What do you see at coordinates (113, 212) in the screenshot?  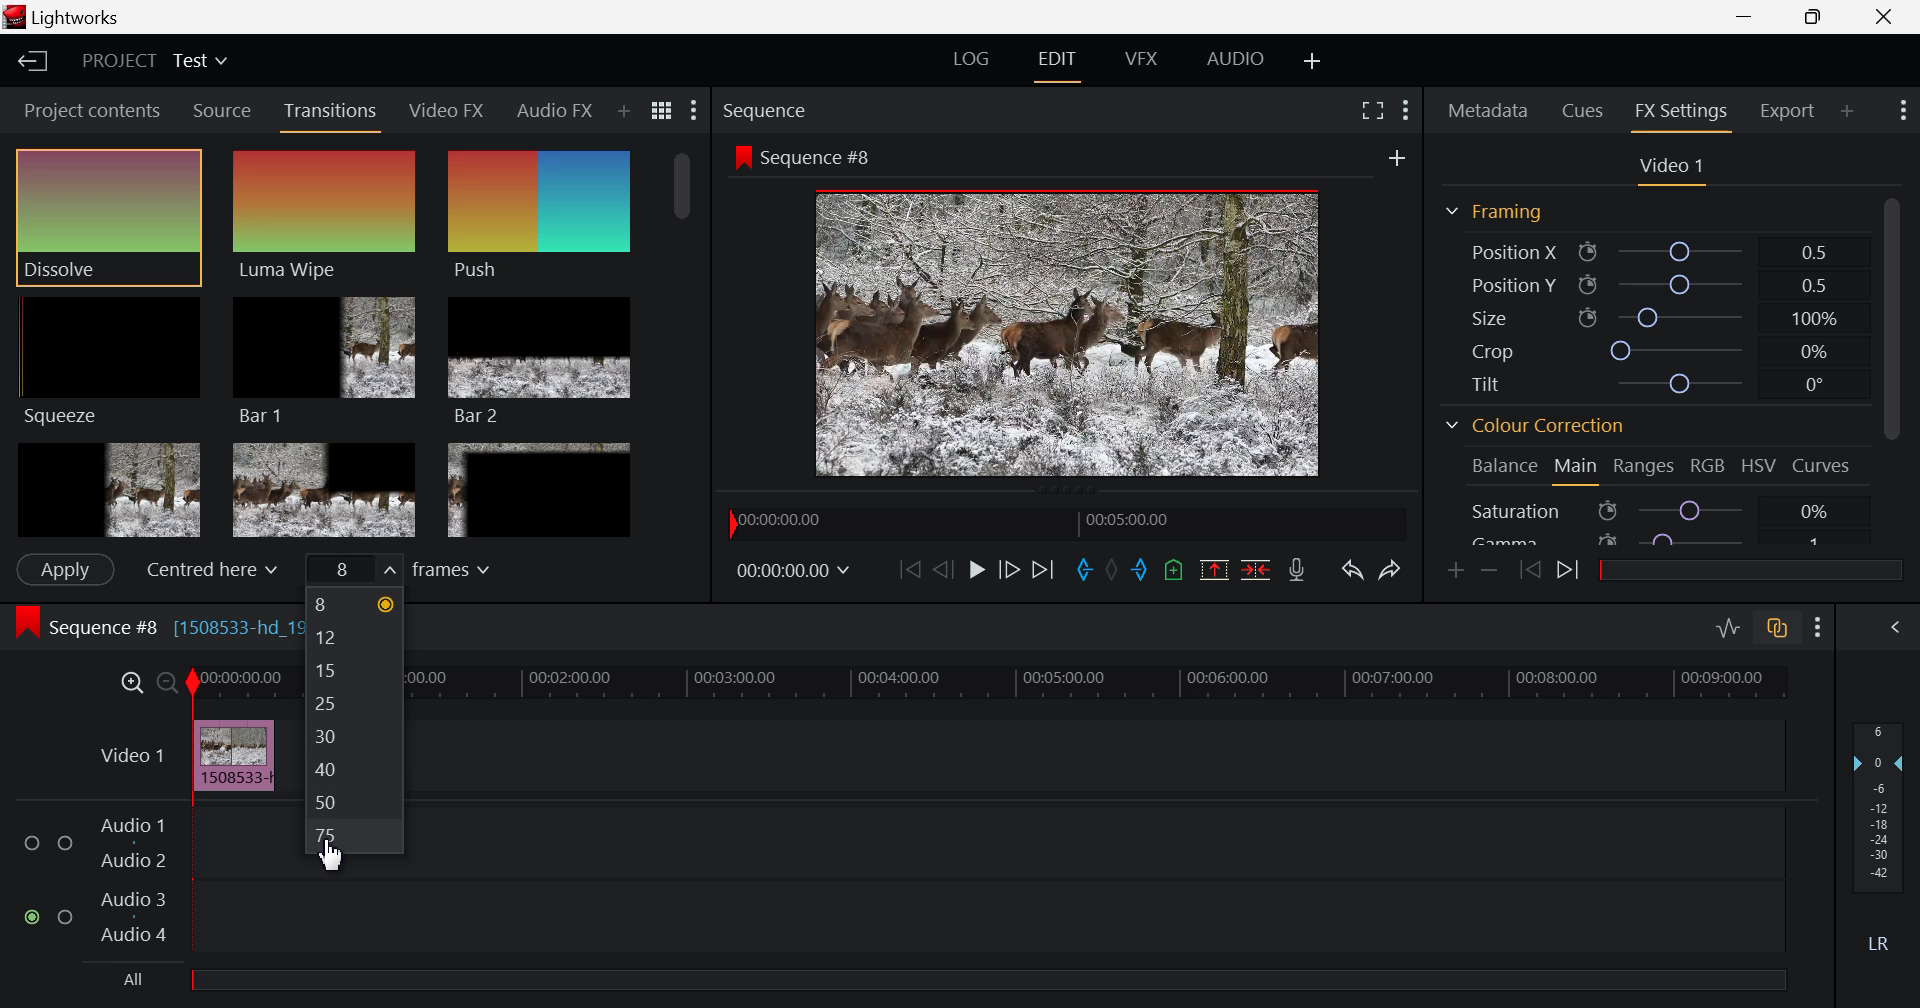 I see `Dissolve` at bounding box center [113, 212].